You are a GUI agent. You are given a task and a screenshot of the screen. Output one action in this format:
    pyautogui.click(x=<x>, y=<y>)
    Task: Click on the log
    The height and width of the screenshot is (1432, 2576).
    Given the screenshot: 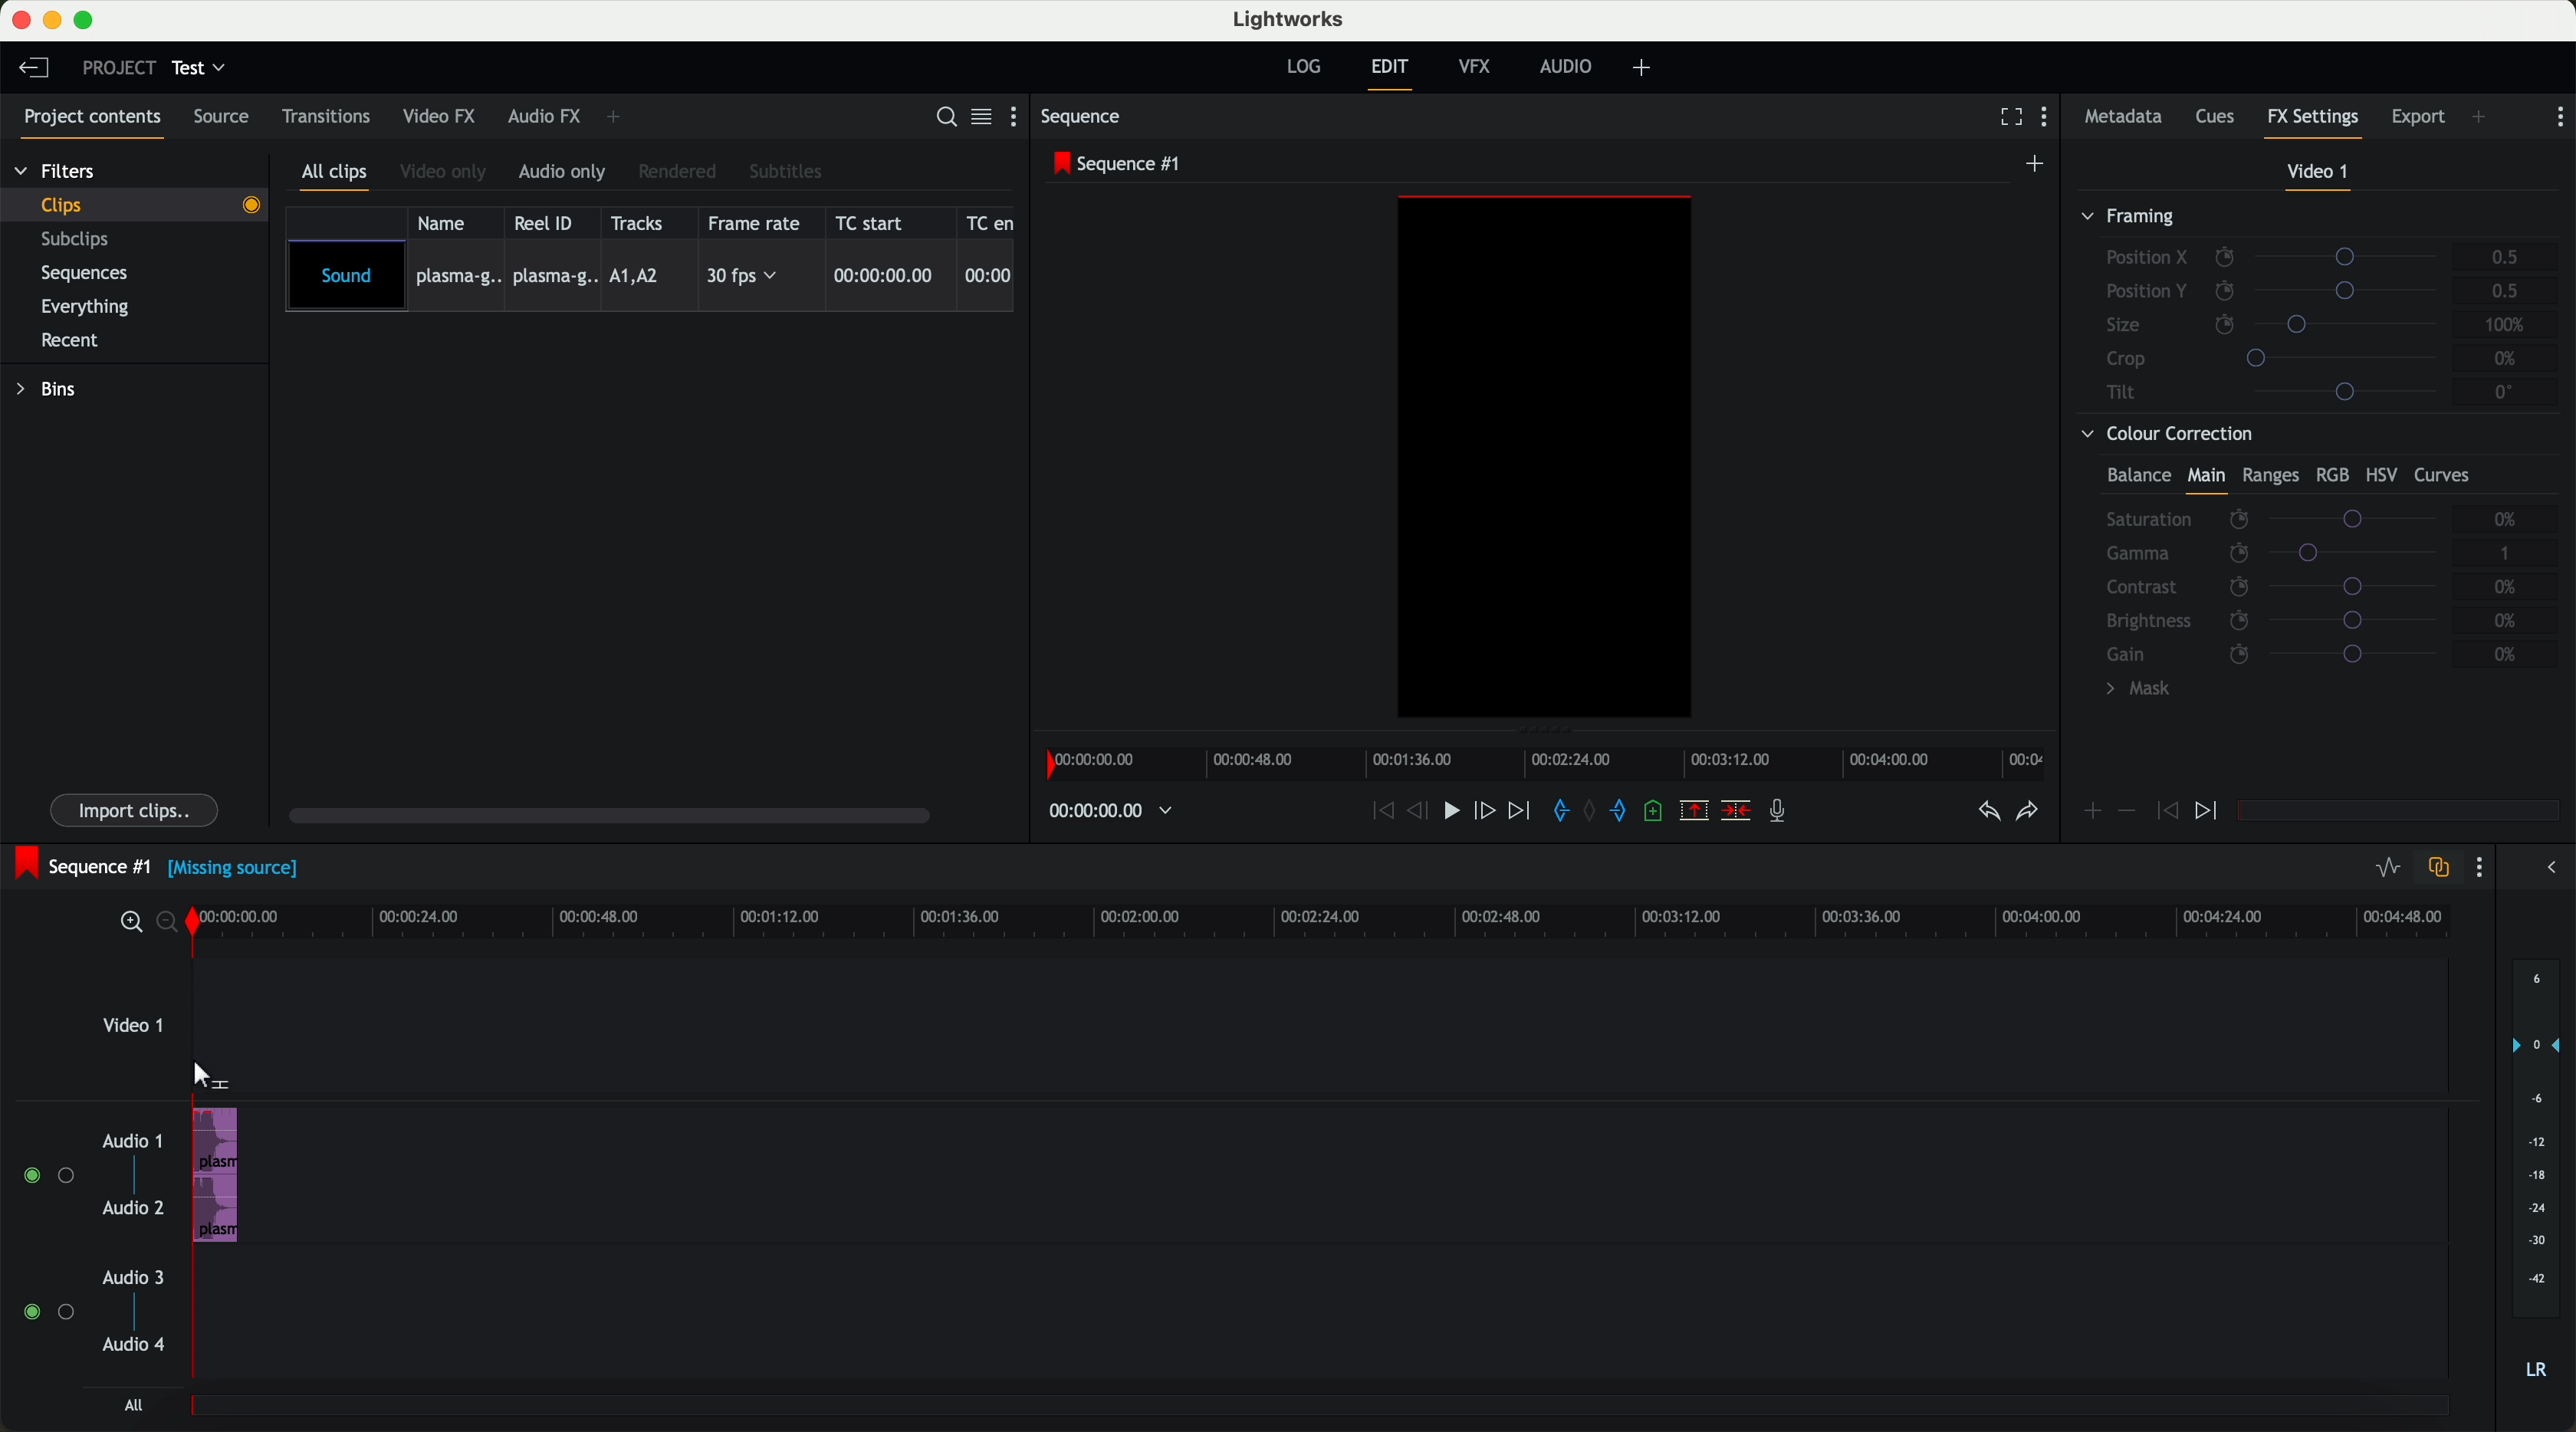 What is the action you would take?
    pyautogui.click(x=1302, y=67)
    